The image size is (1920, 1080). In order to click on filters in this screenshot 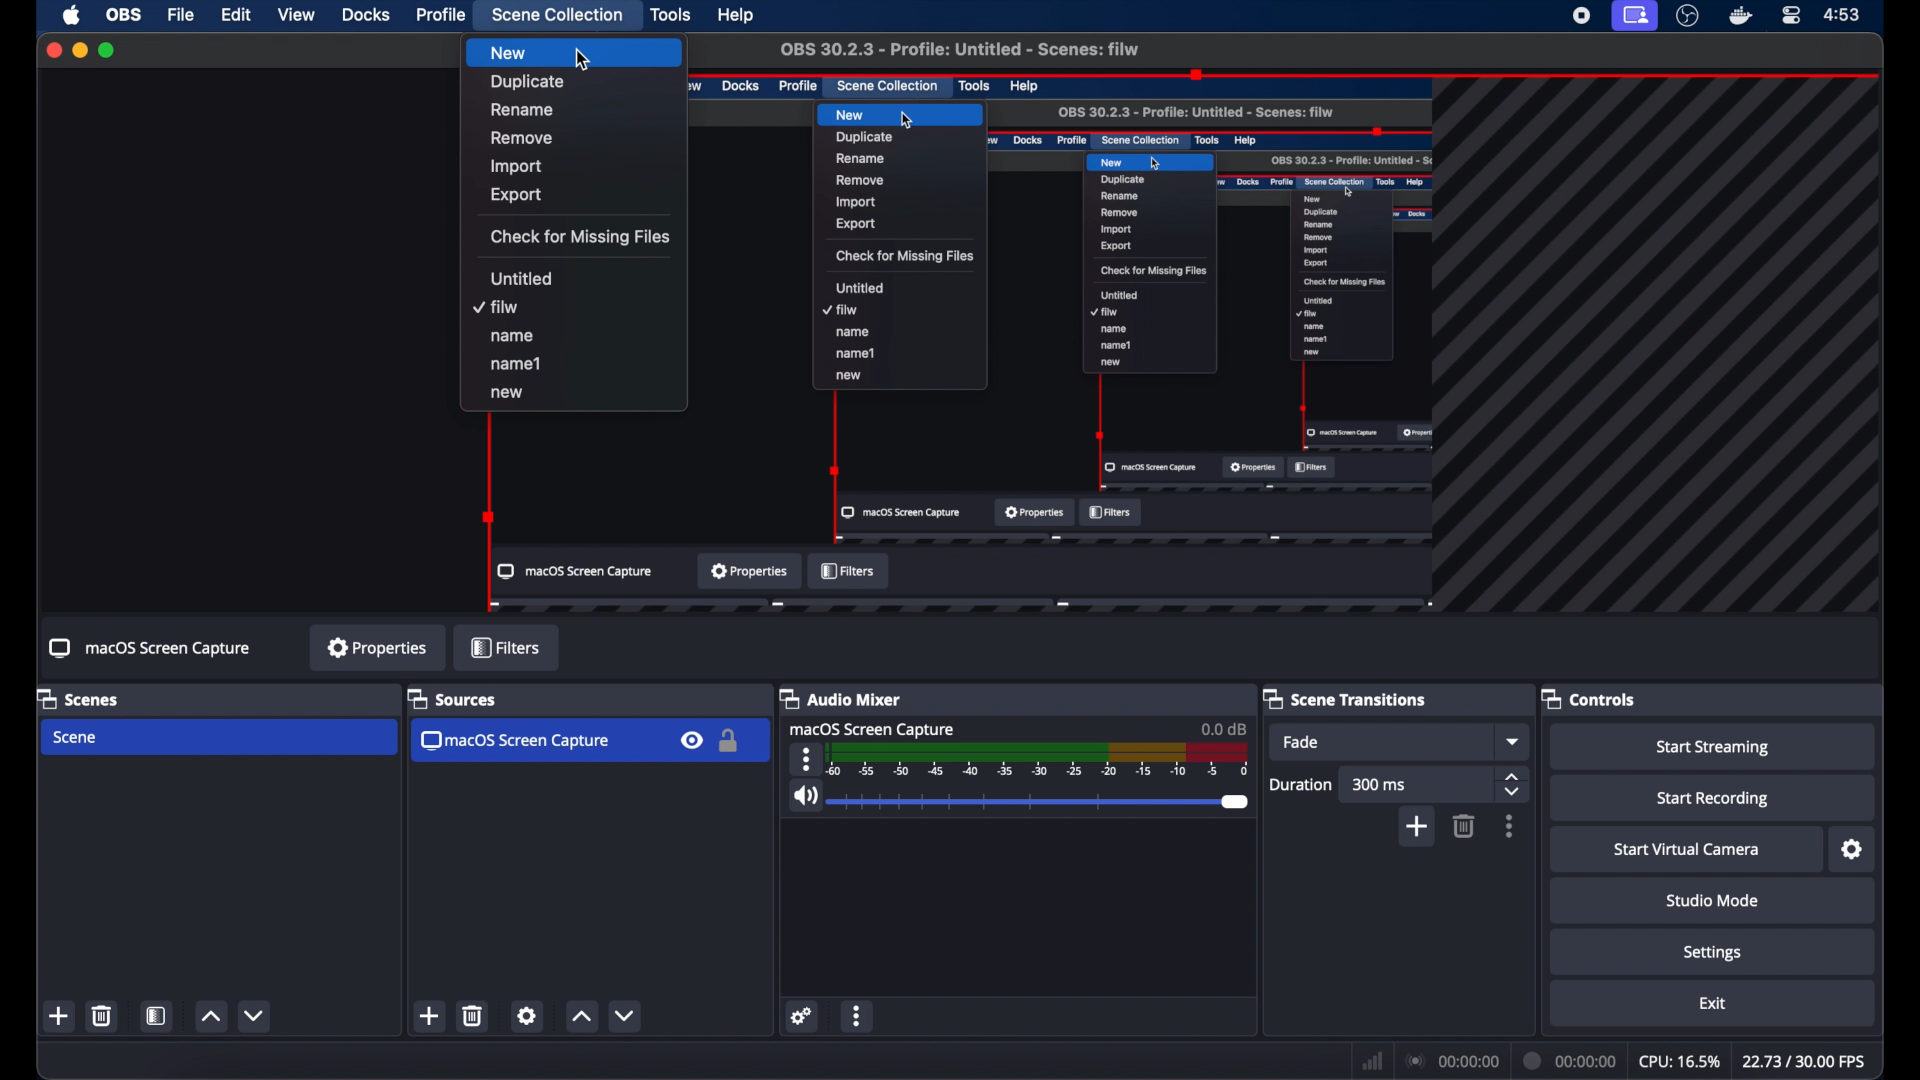, I will do `click(508, 648)`.